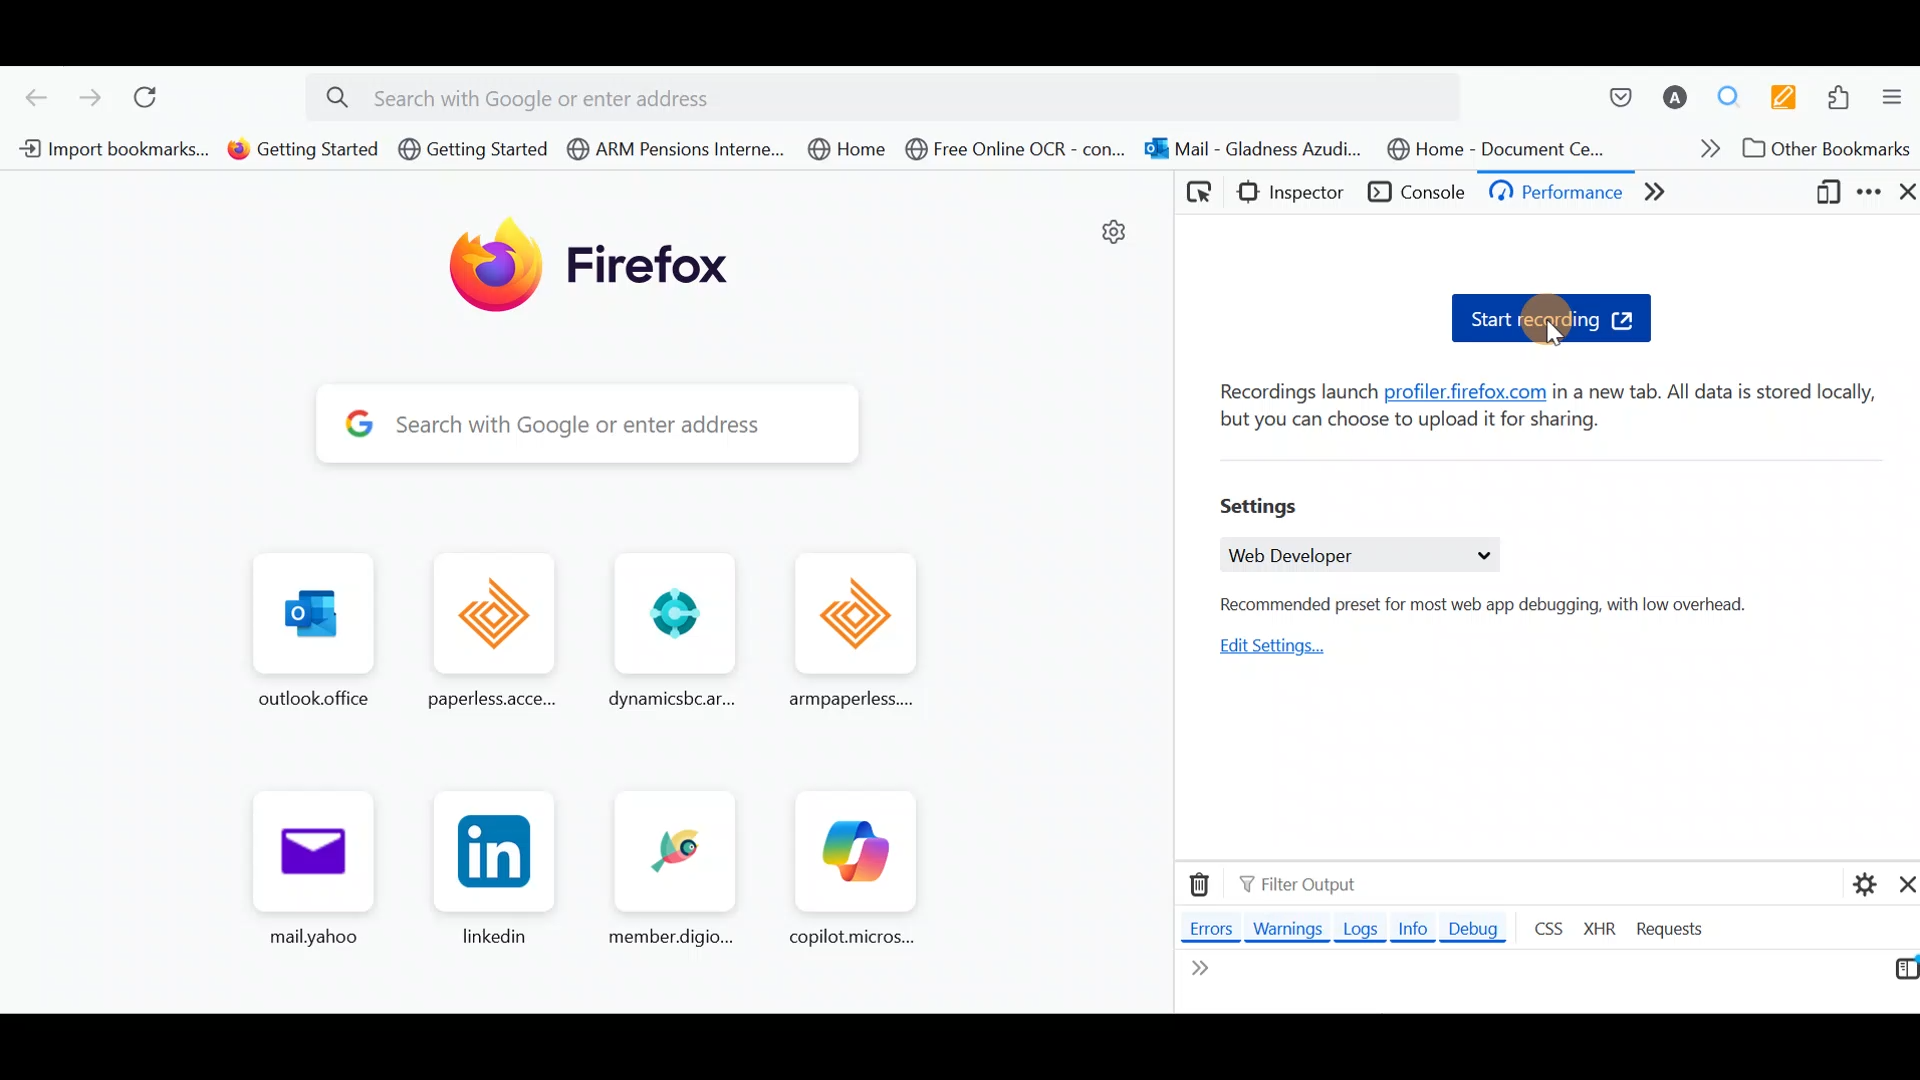 The image size is (1920, 1080). Describe the element at coordinates (29, 96) in the screenshot. I see `Go back one page` at that location.